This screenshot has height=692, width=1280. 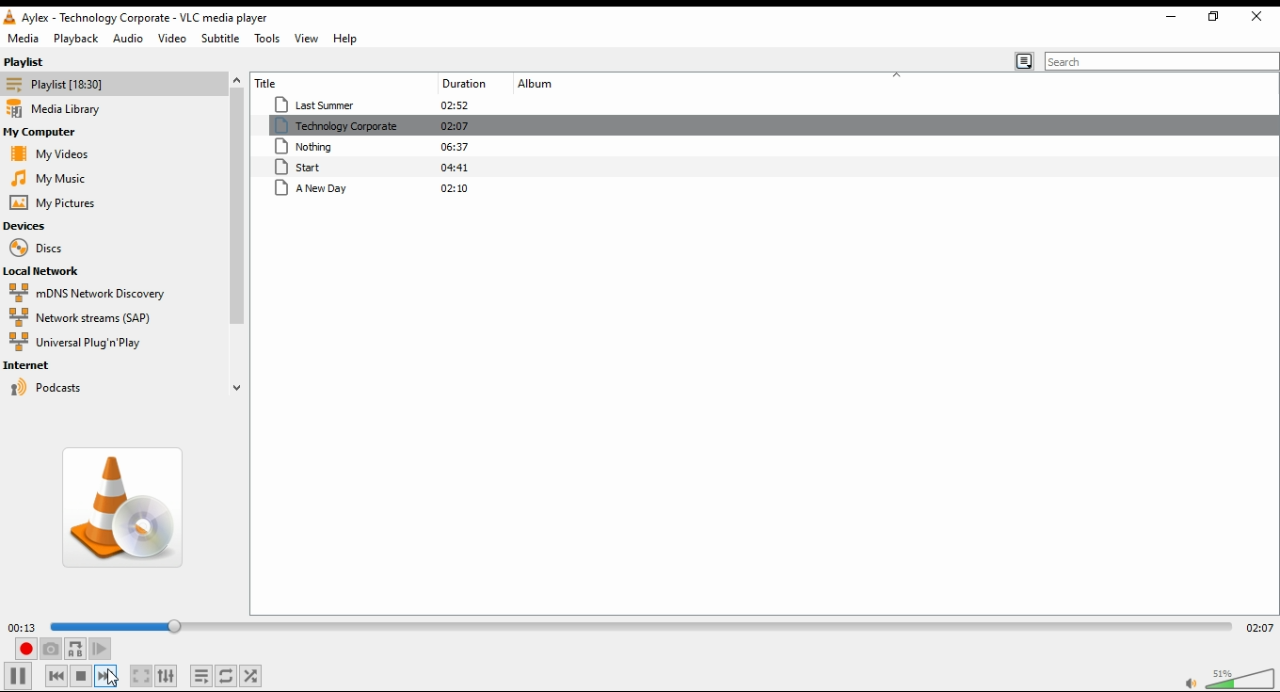 I want to click on vlc icon, so click(x=10, y=20).